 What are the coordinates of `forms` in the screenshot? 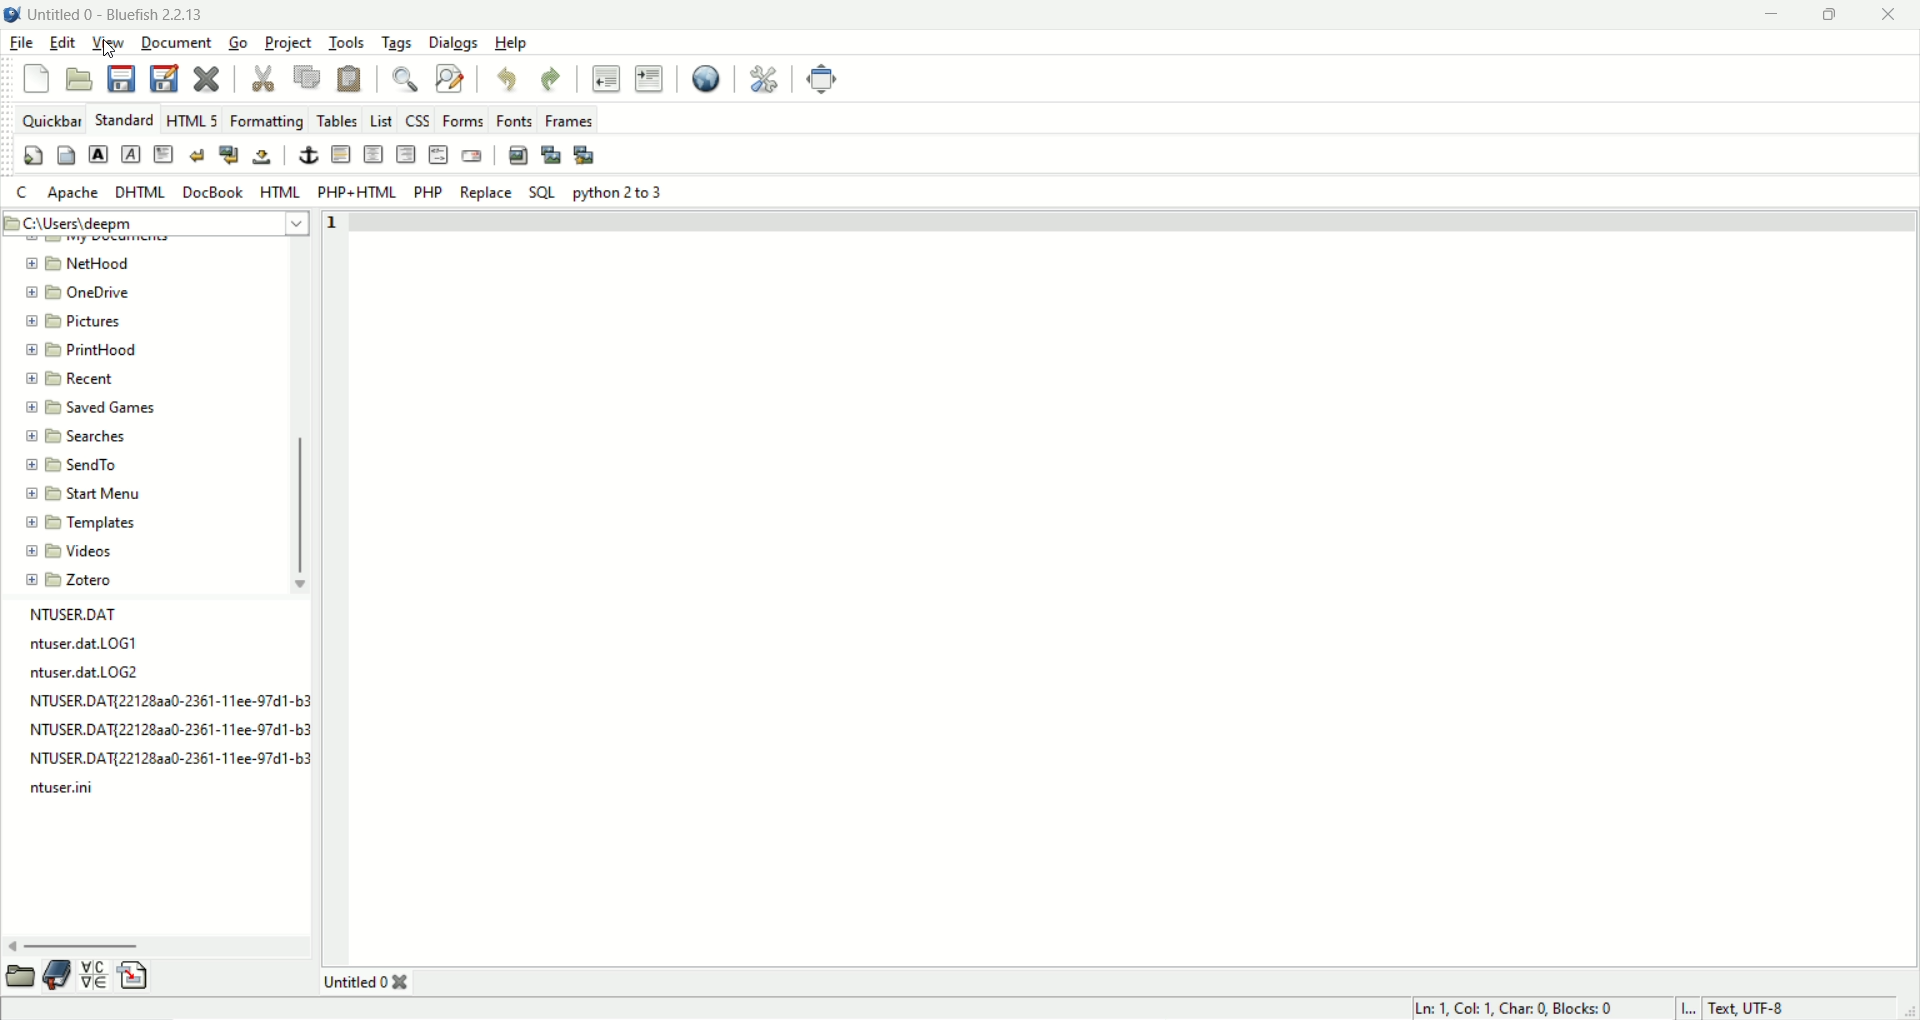 It's located at (463, 119).